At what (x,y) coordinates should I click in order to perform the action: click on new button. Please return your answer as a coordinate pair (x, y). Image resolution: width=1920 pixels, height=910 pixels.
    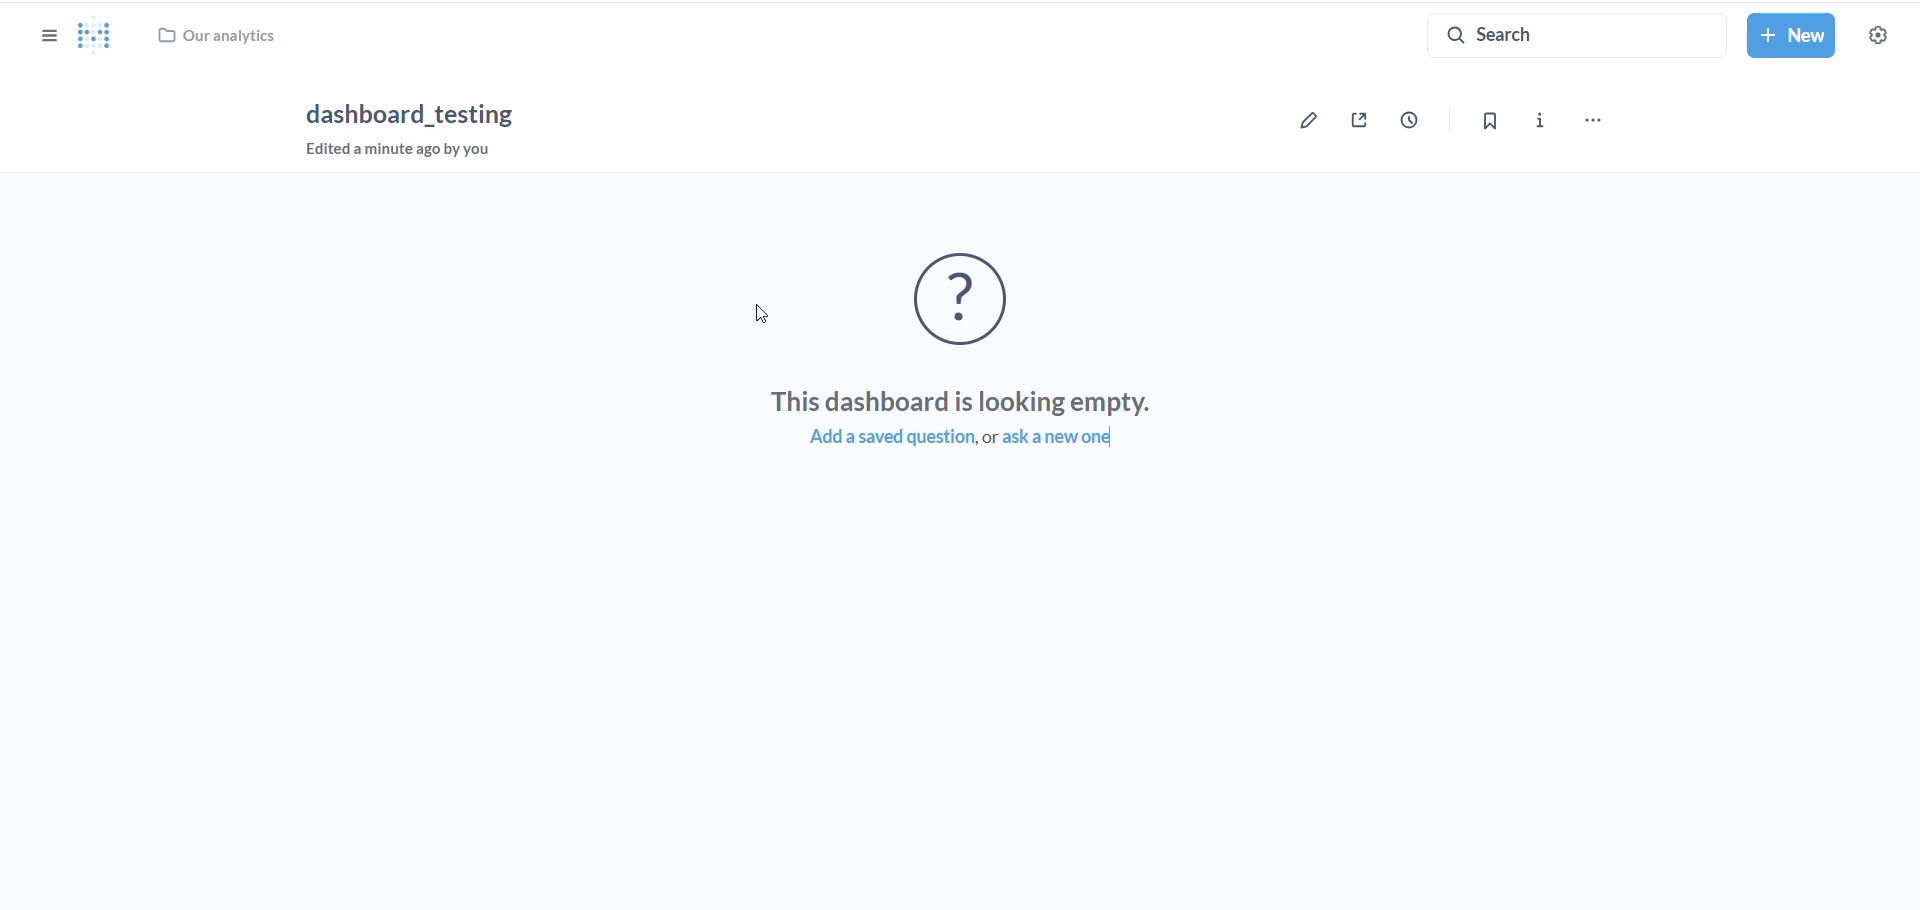
    Looking at the image, I should click on (1795, 36).